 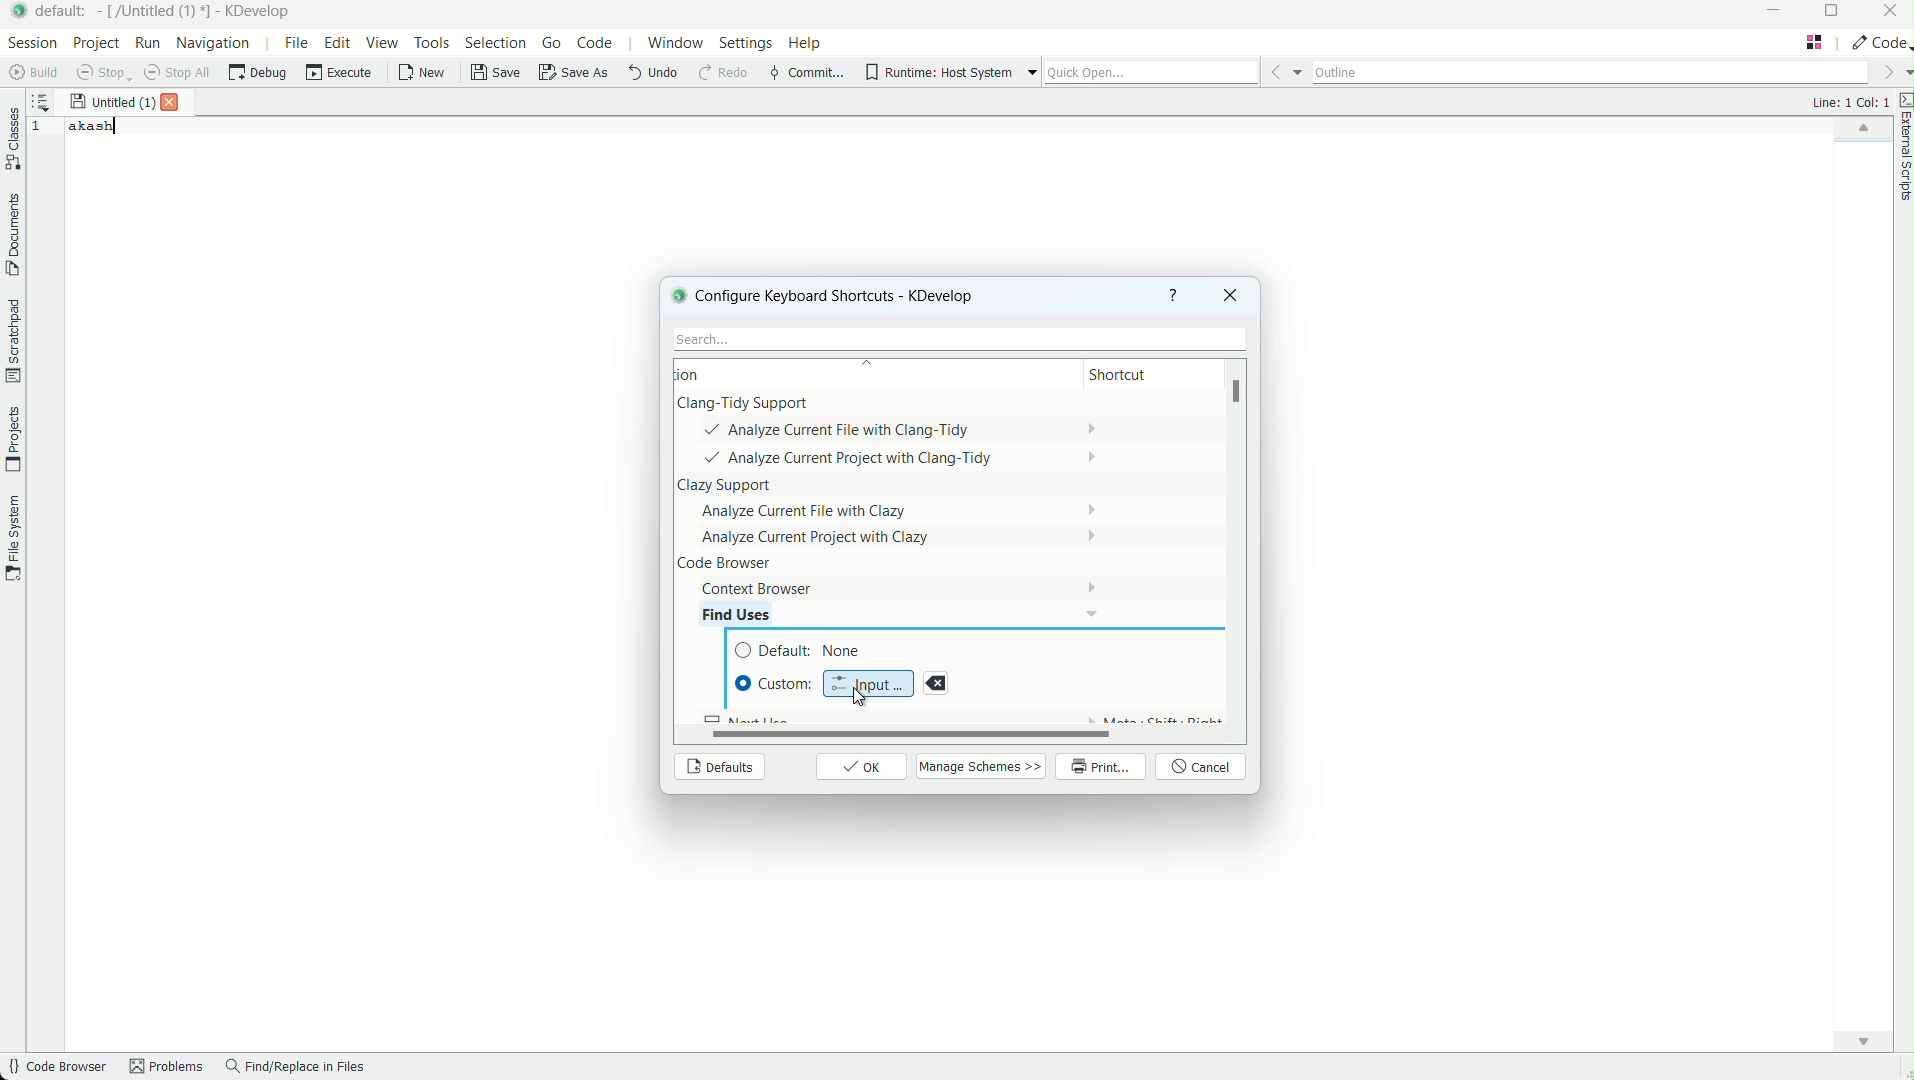 I want to click on akash, so click(x=93, y=126).